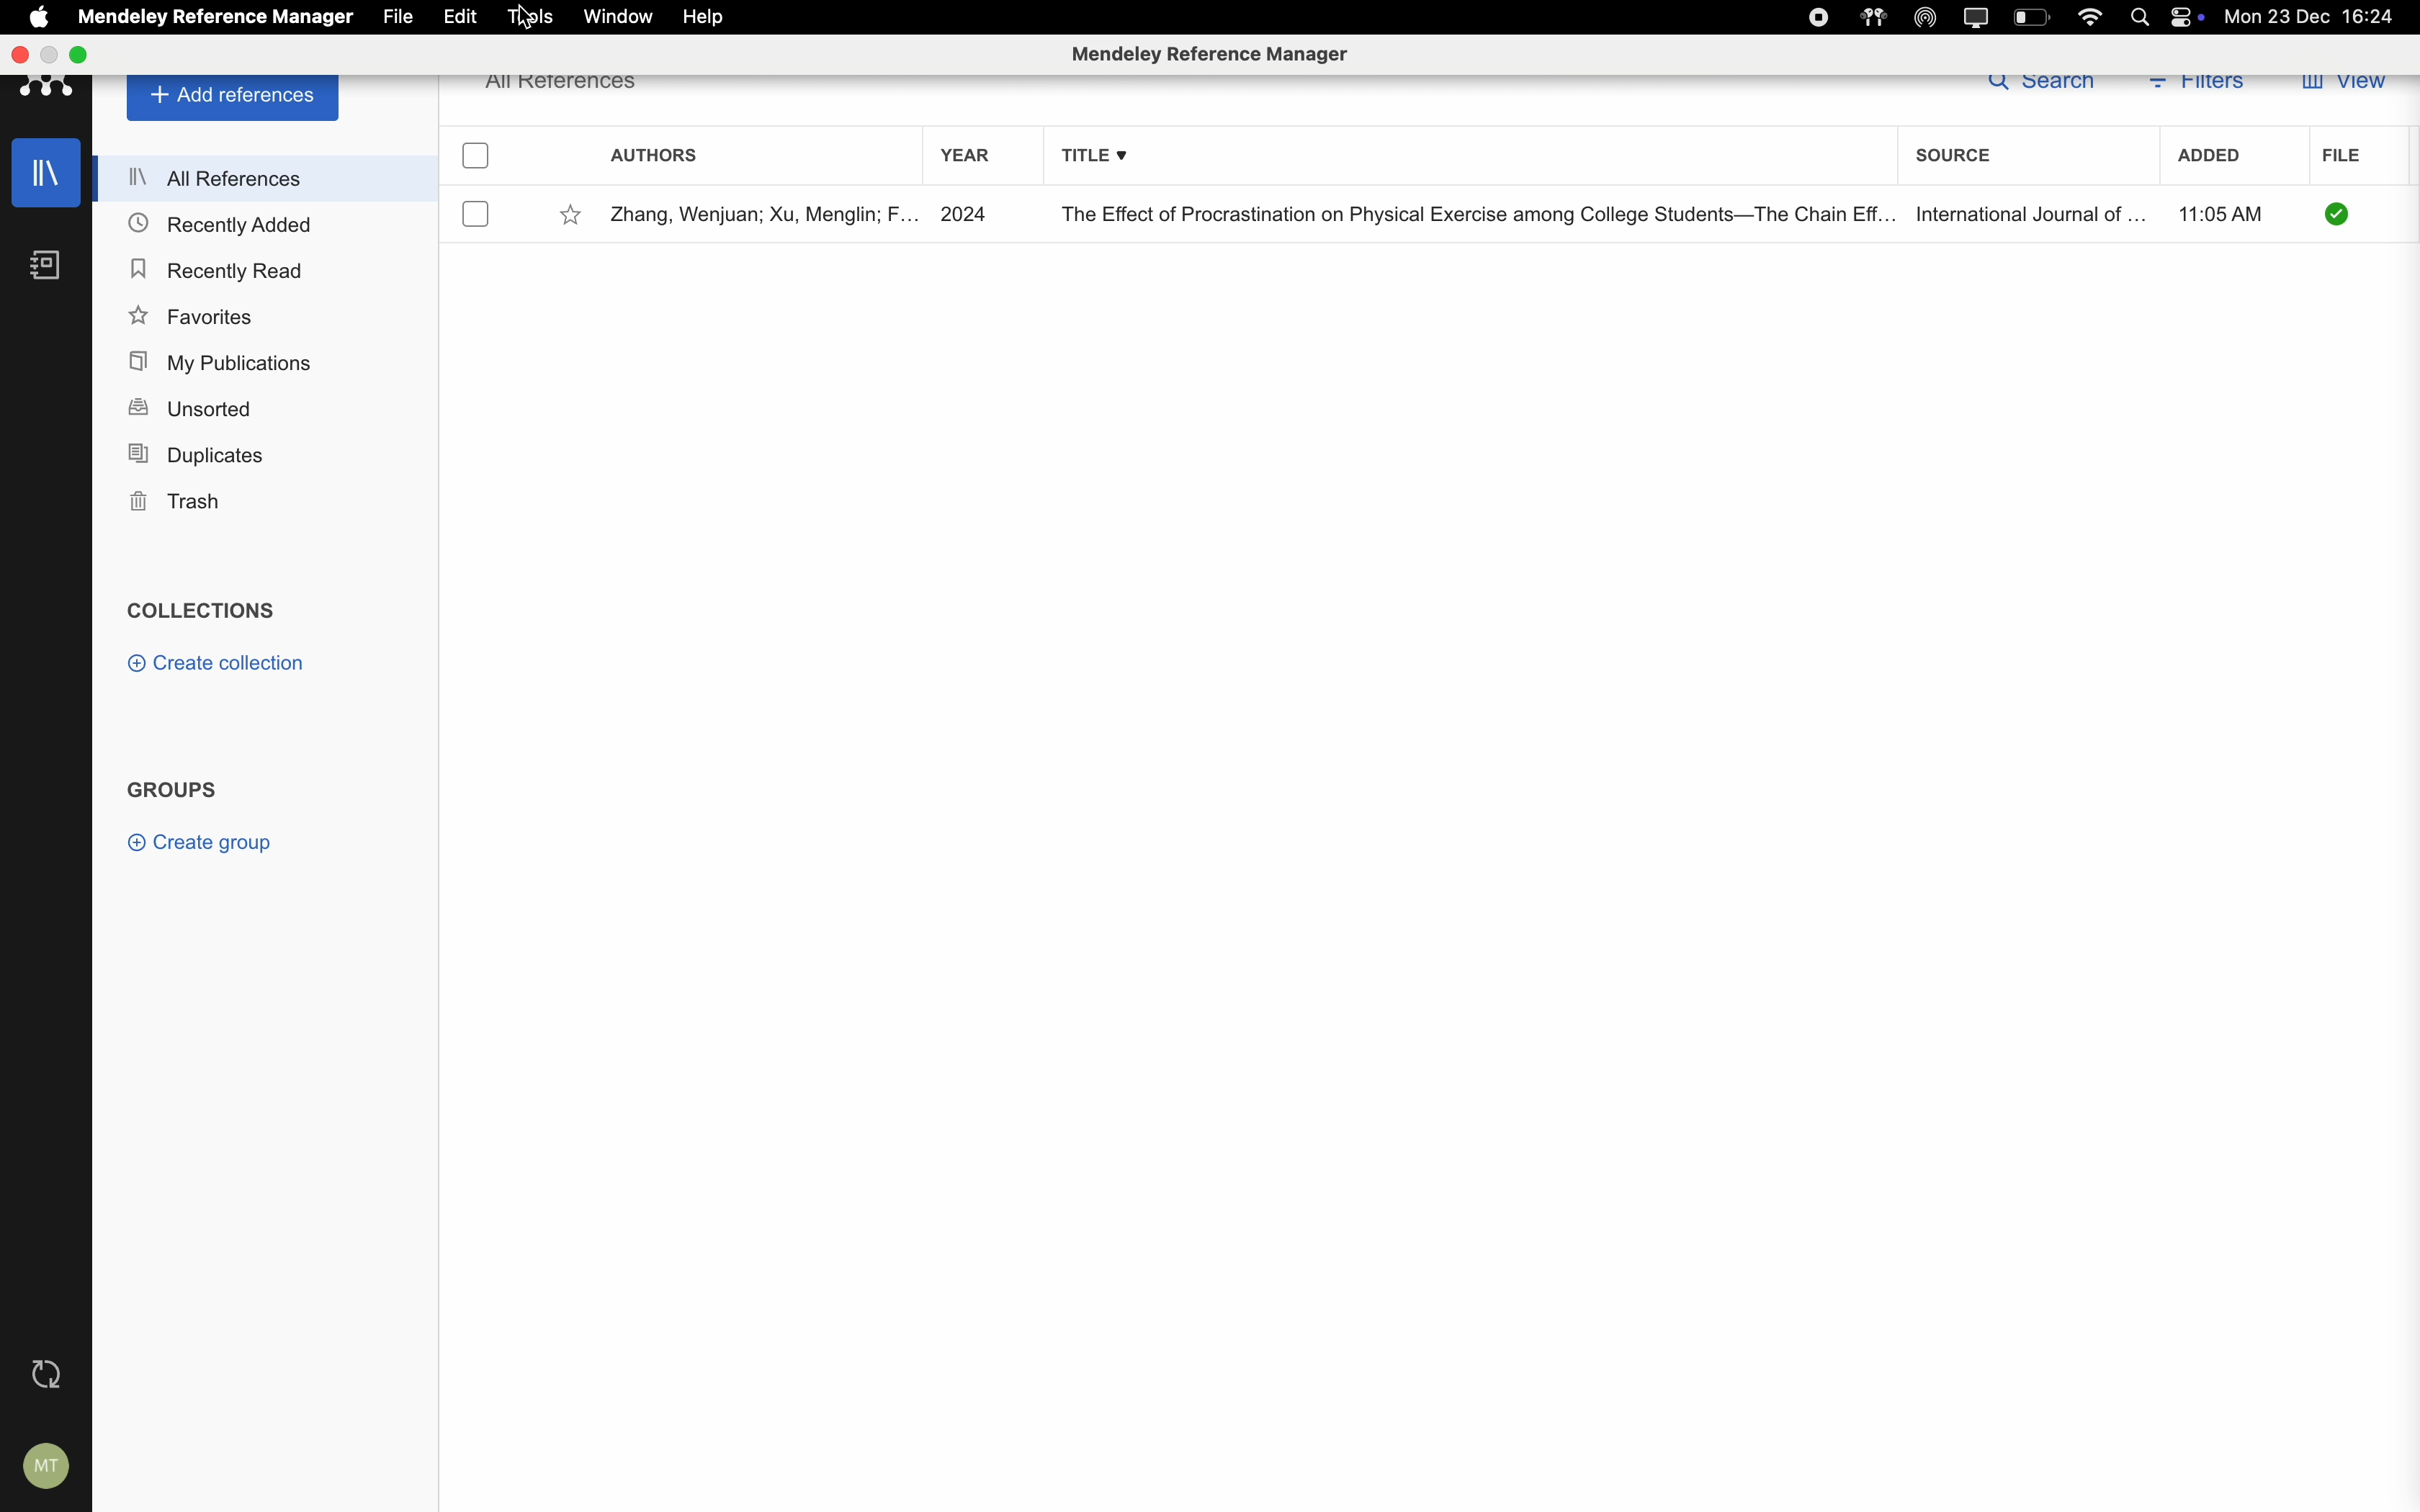 This screenshot has width=2420, height=1512. I want to click on checkbox, so click(481, 213).